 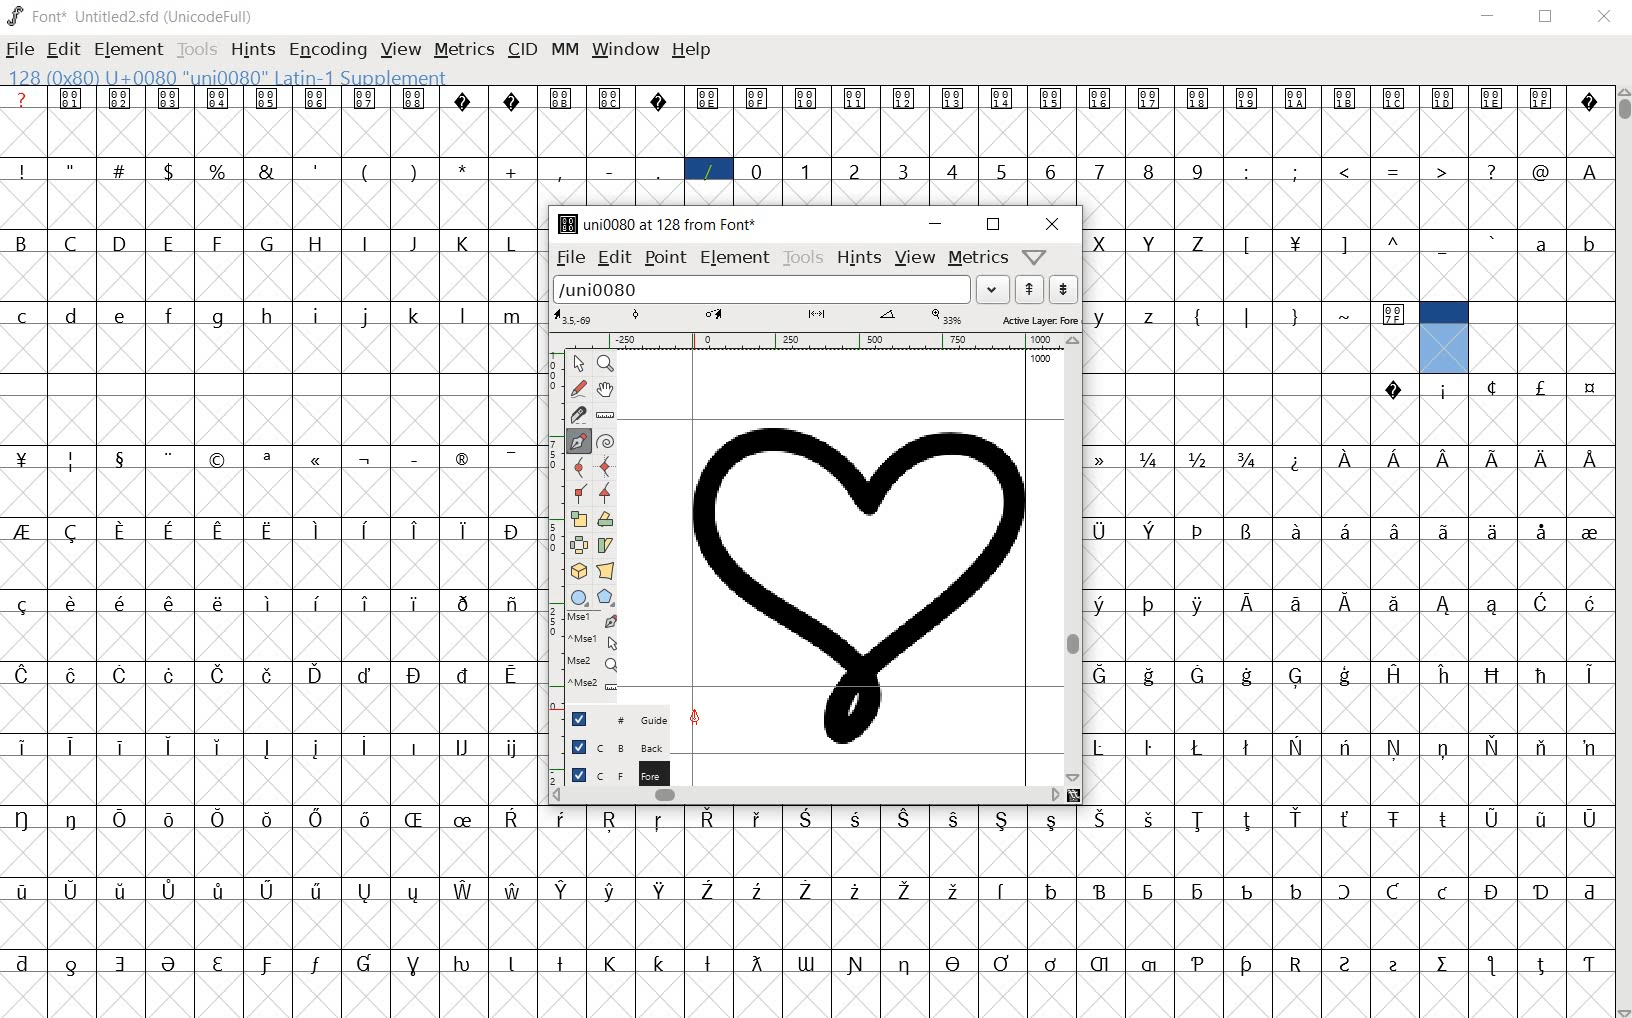 What do you see at coordinates (1099, 171) in the screenshot?
I see `glyph` at bounding box center [1099, 171].